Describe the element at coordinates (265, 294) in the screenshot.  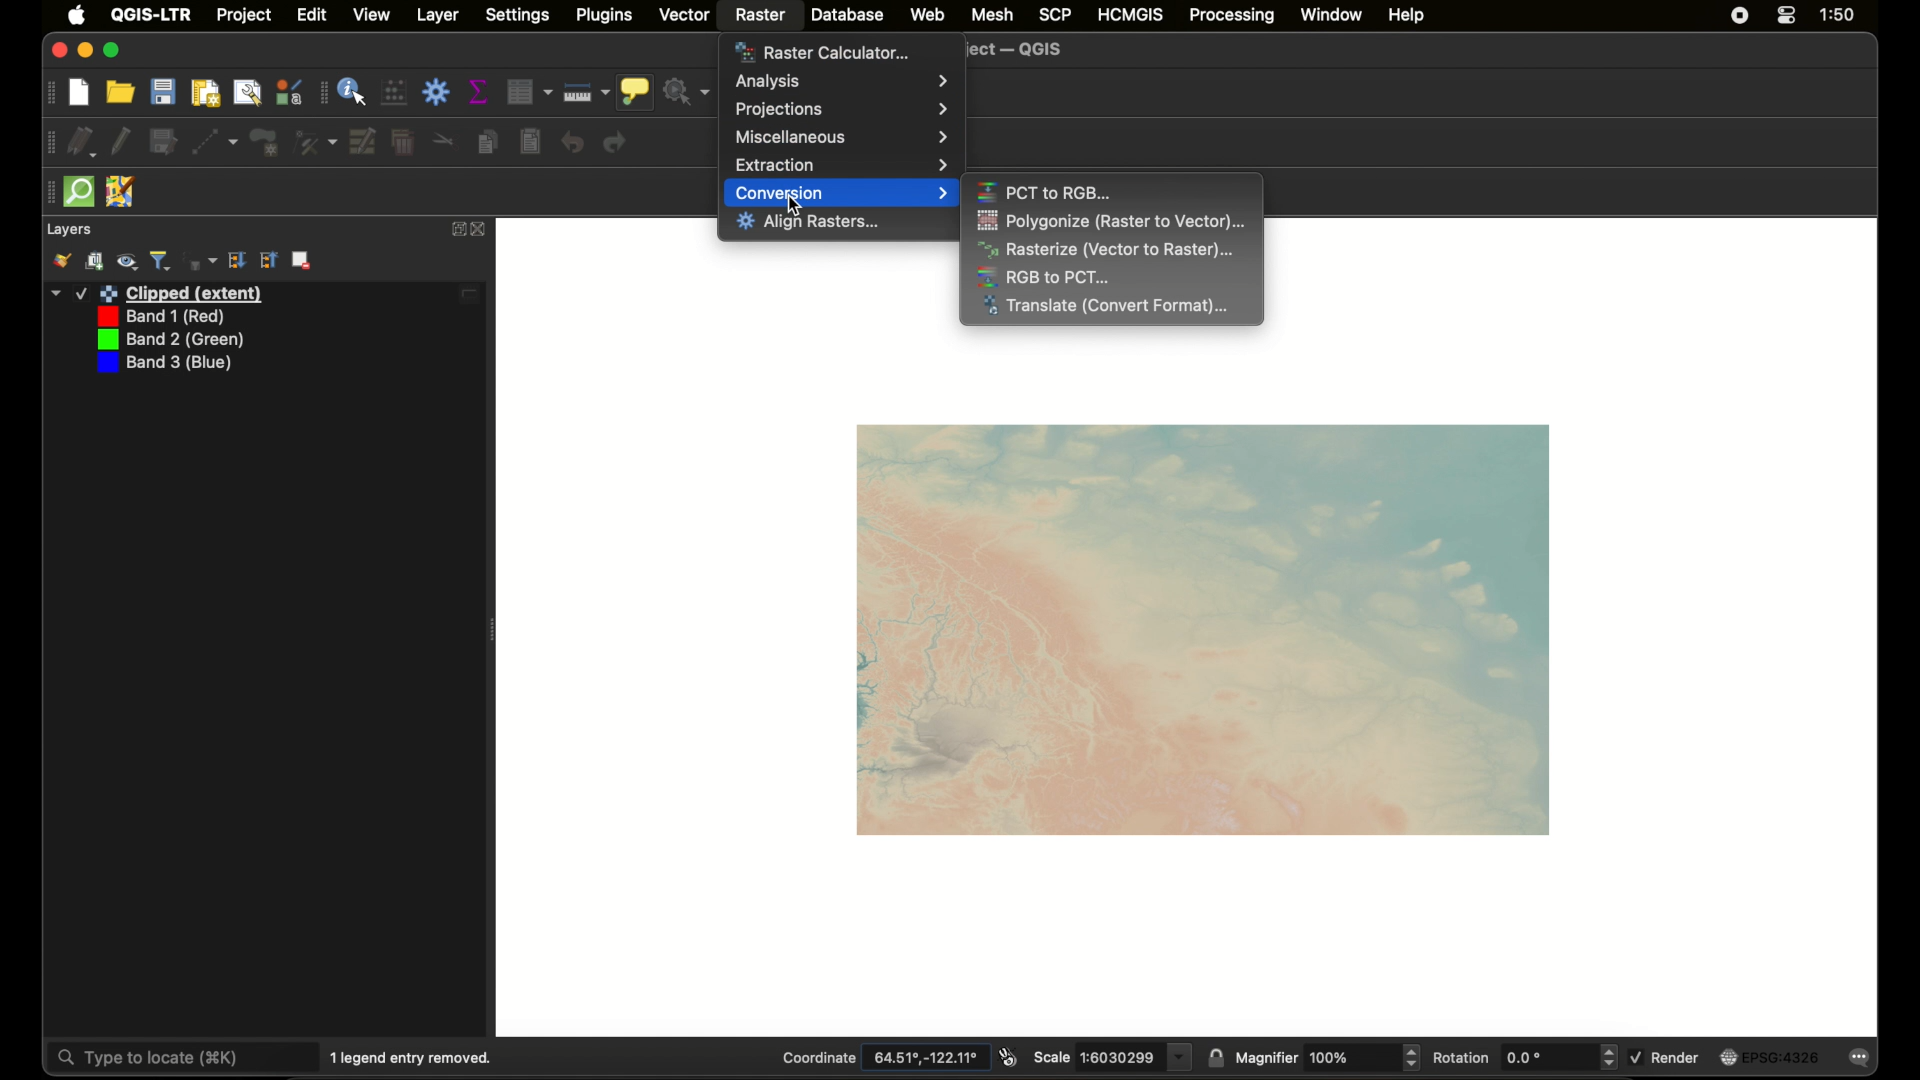
I see `layer 1 edited` at that location.